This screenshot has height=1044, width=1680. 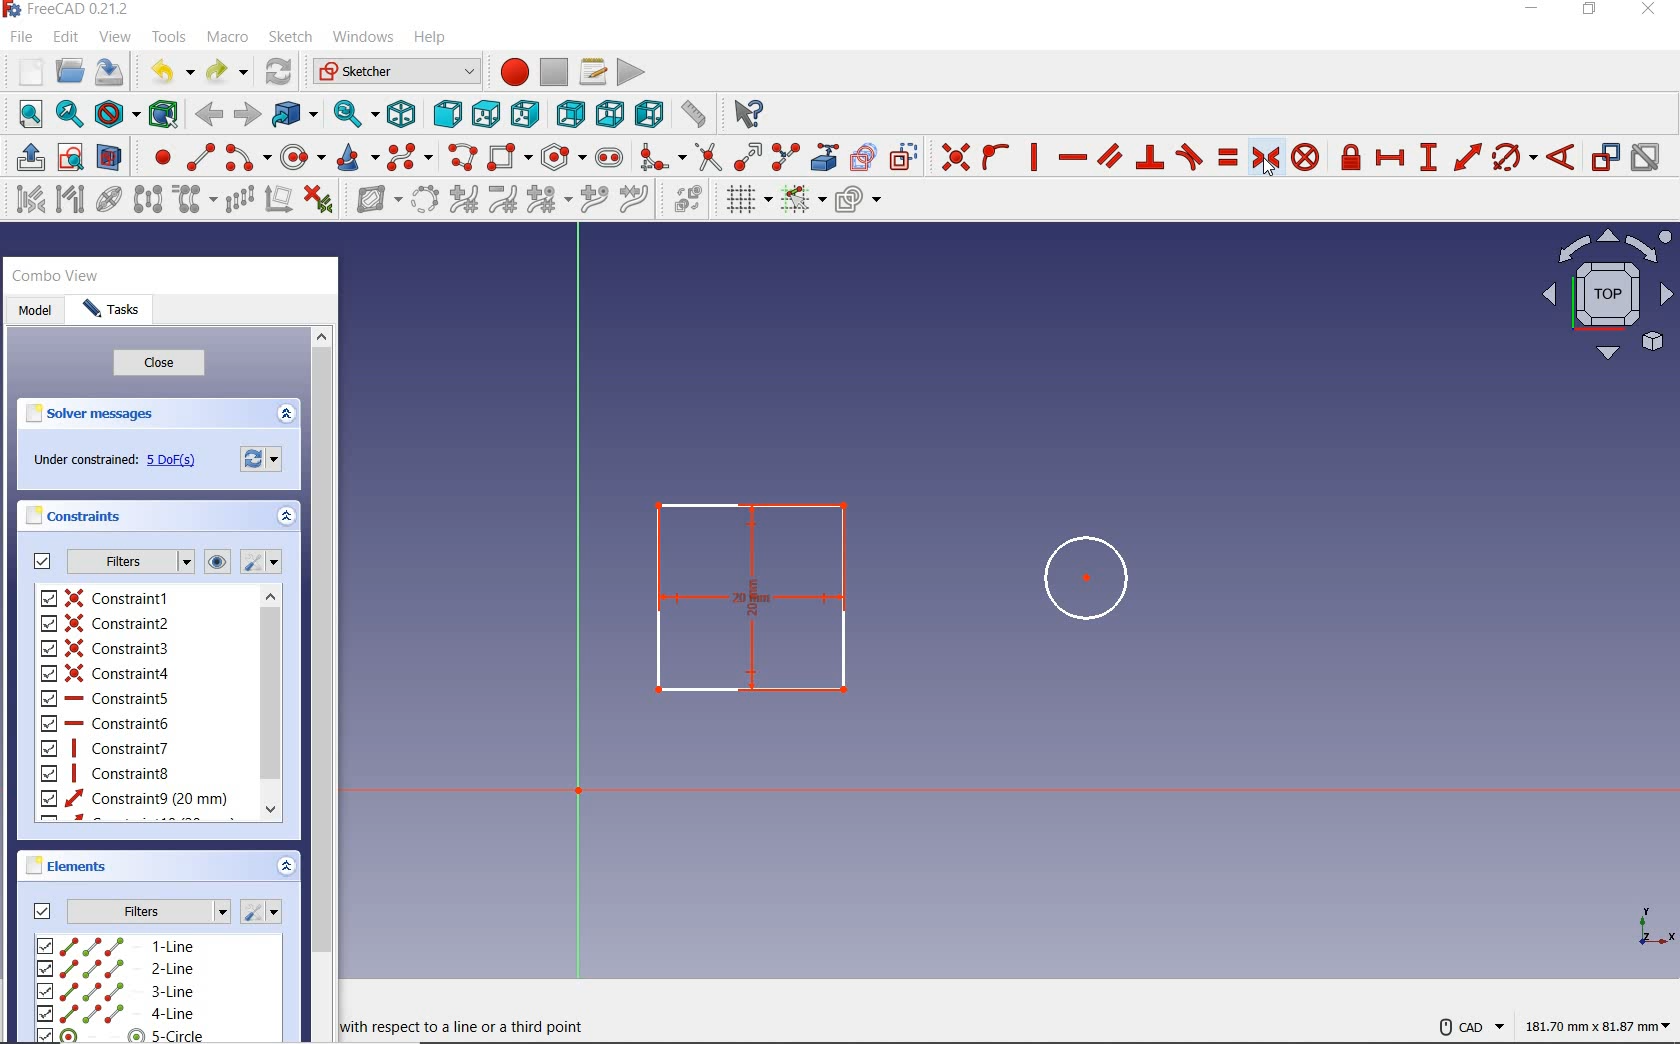 What do you see at coordinates (105, 698) in the screenshot?
I see `constraint5` at bounding box center [105, 698].